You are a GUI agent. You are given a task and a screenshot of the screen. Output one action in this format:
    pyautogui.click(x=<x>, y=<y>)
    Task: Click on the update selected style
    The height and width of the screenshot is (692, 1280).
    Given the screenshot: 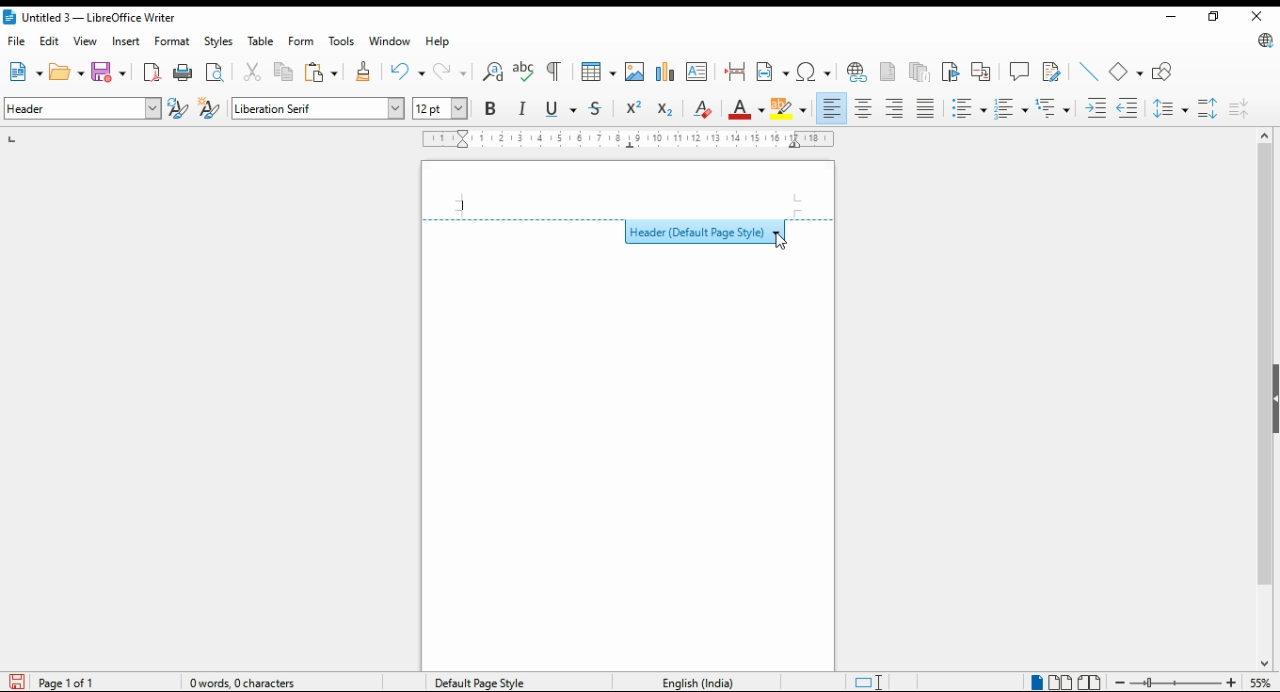 What is the action you would take?
    pyautogui.click(x=179, y=108)
    